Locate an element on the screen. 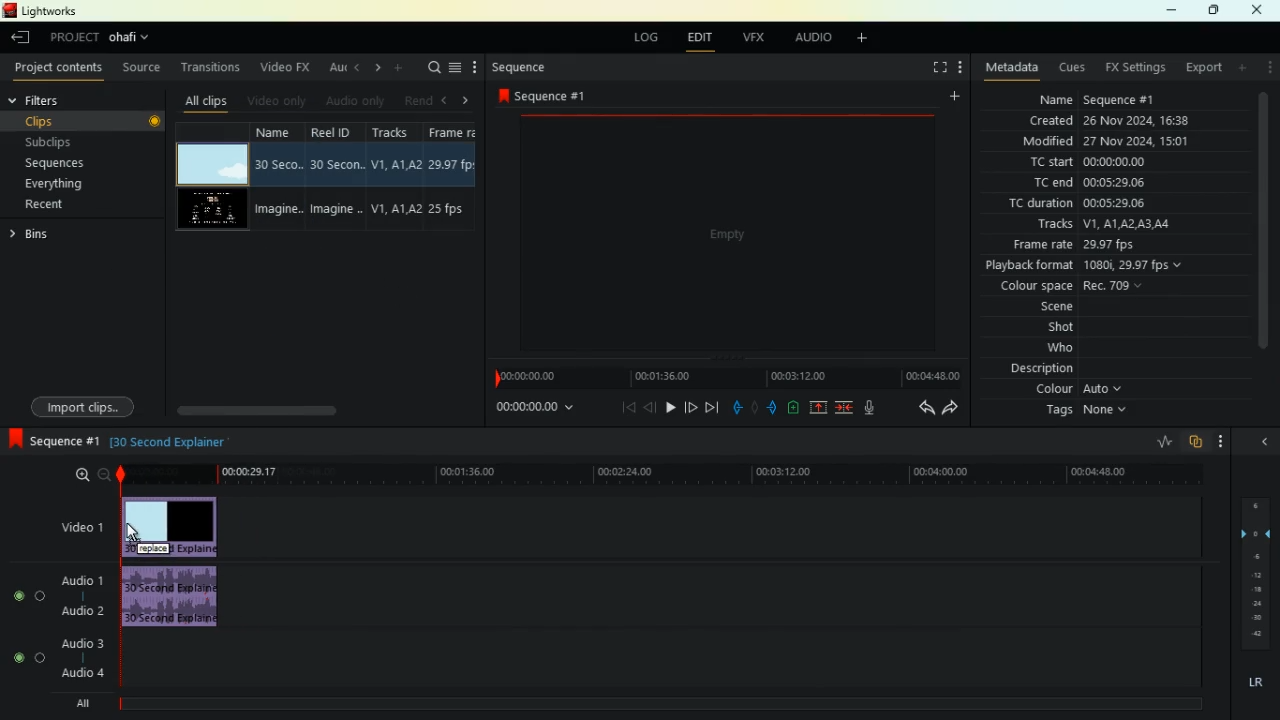 The image size is (1280, 720). playback format 1080i 29.97 fps is located at coordinates (1084, 266).